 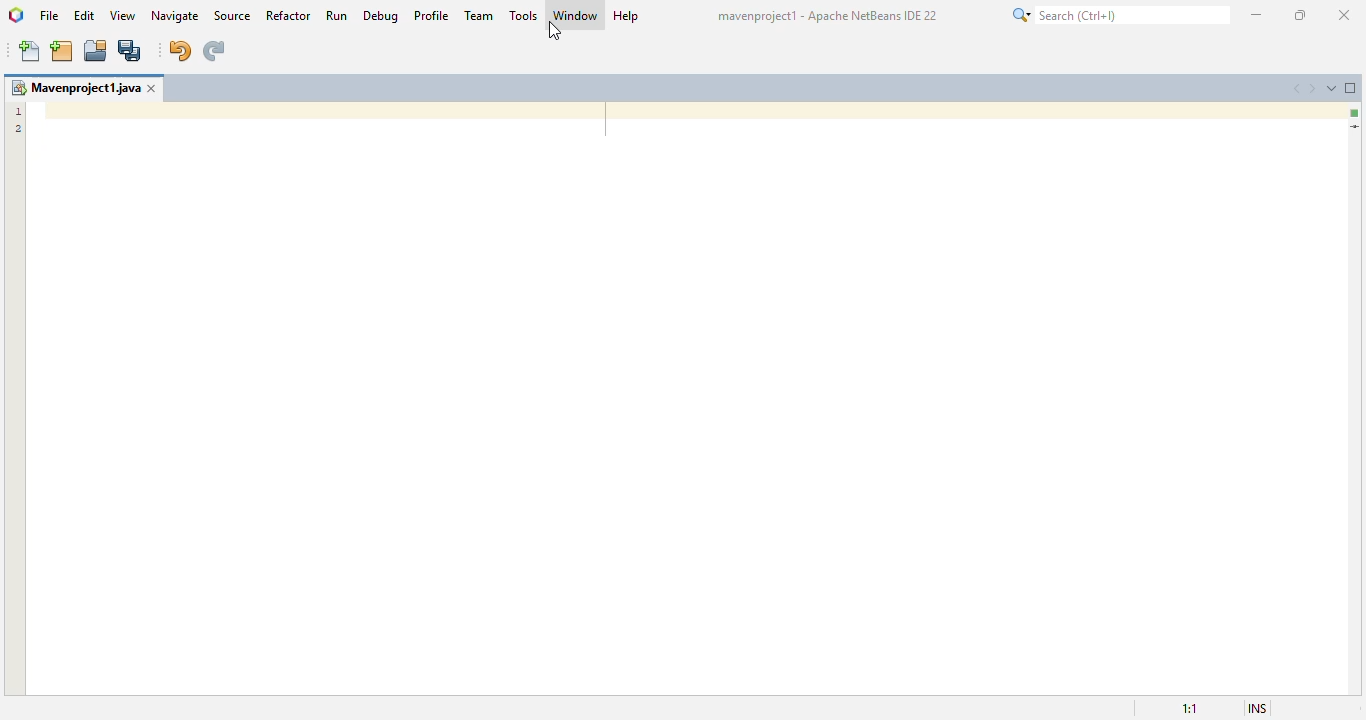 What do you see at coordinates (433, 15) in the screenshot?
I see `profile` at bounding box center [433, 15].